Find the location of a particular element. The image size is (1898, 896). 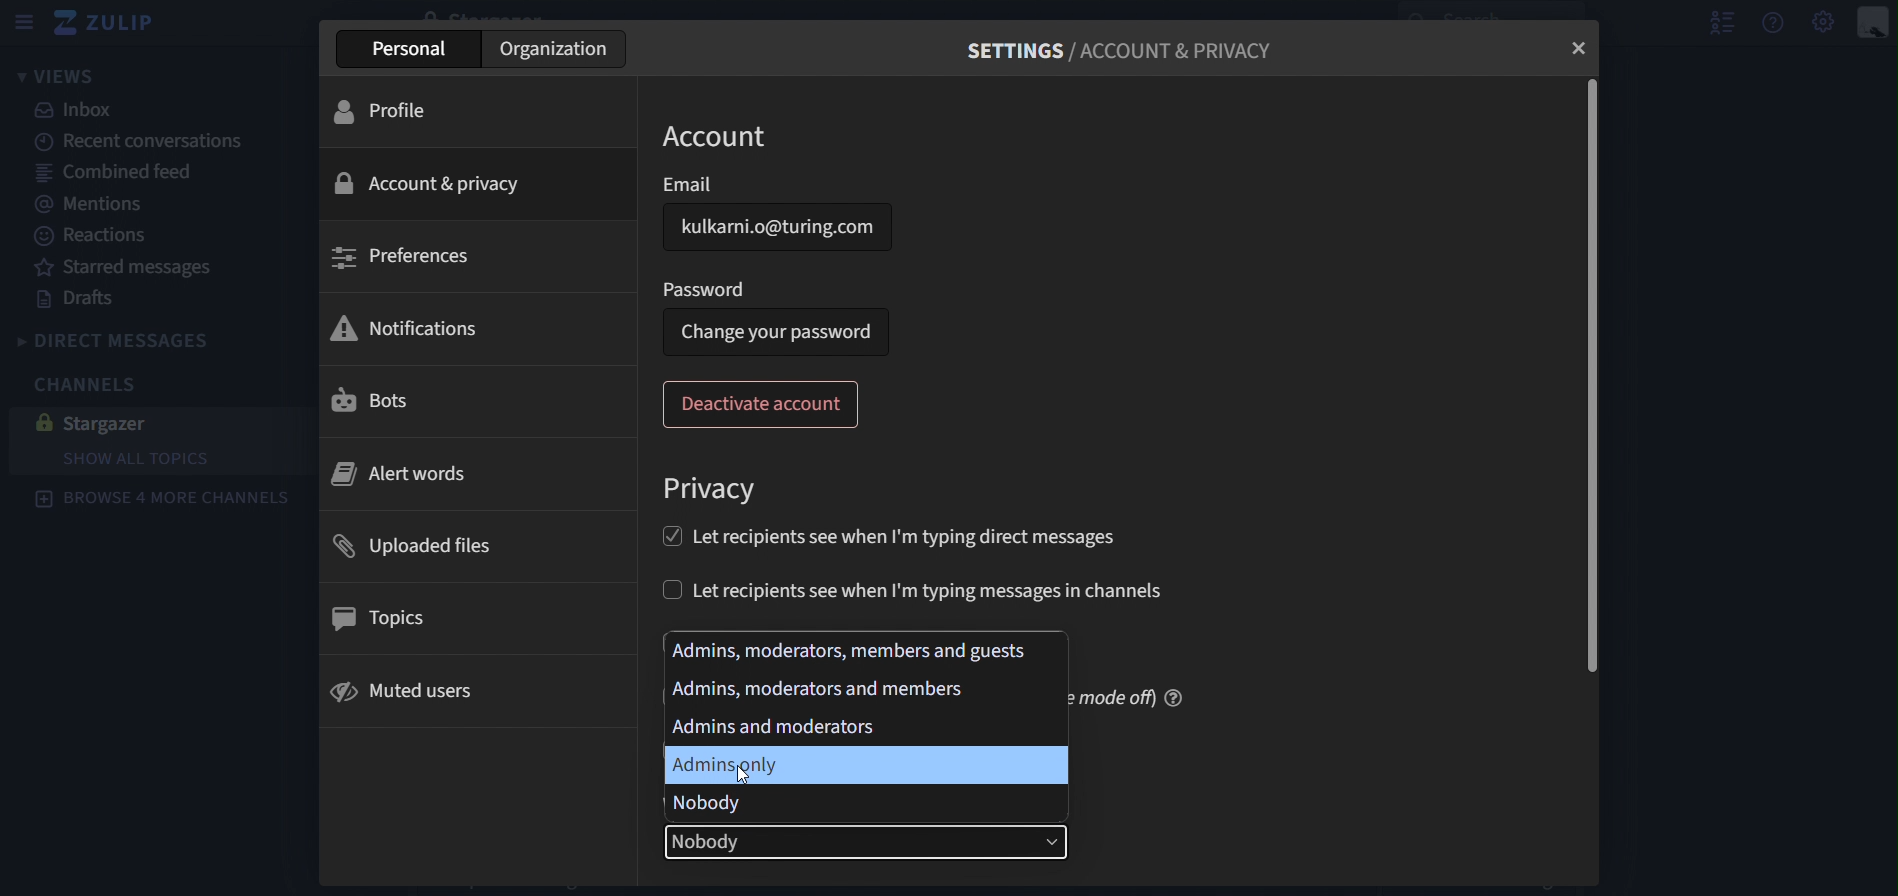

profile is located at coordinates (382, 115).